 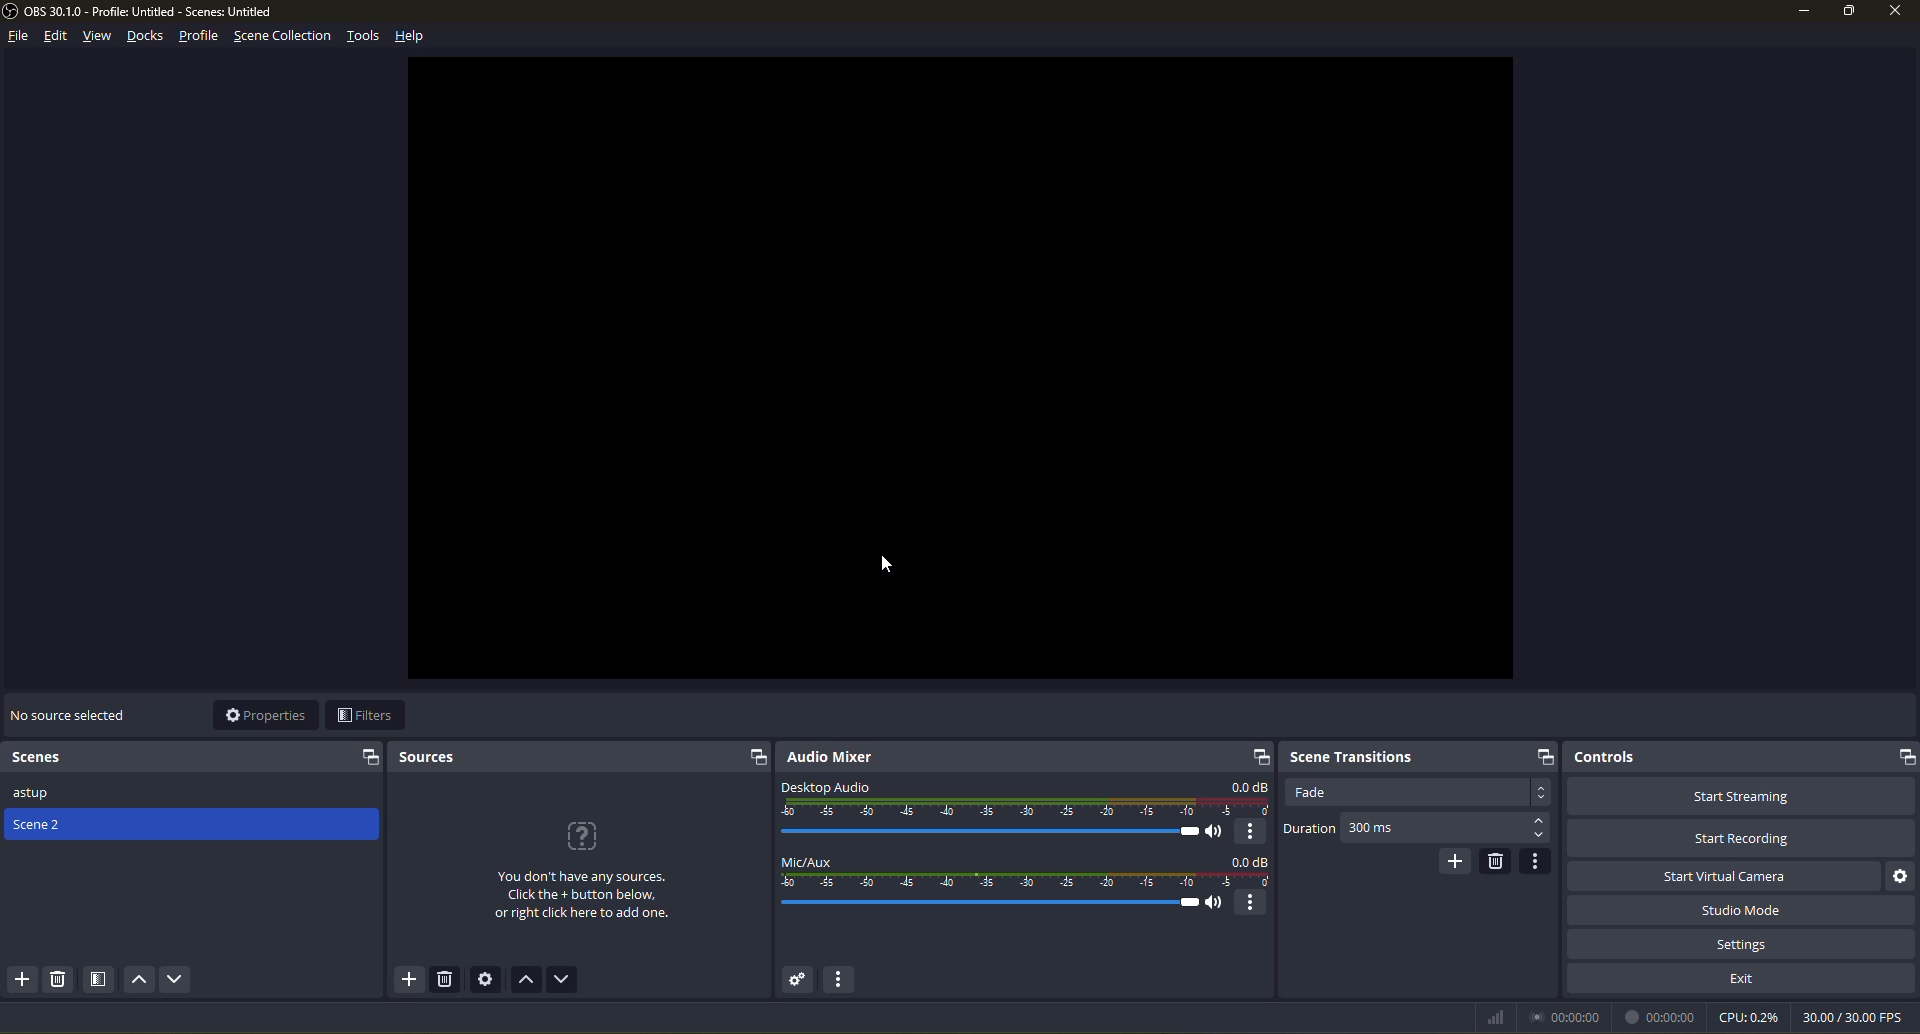 I want to click on workspace, so click(x=961, y=368).